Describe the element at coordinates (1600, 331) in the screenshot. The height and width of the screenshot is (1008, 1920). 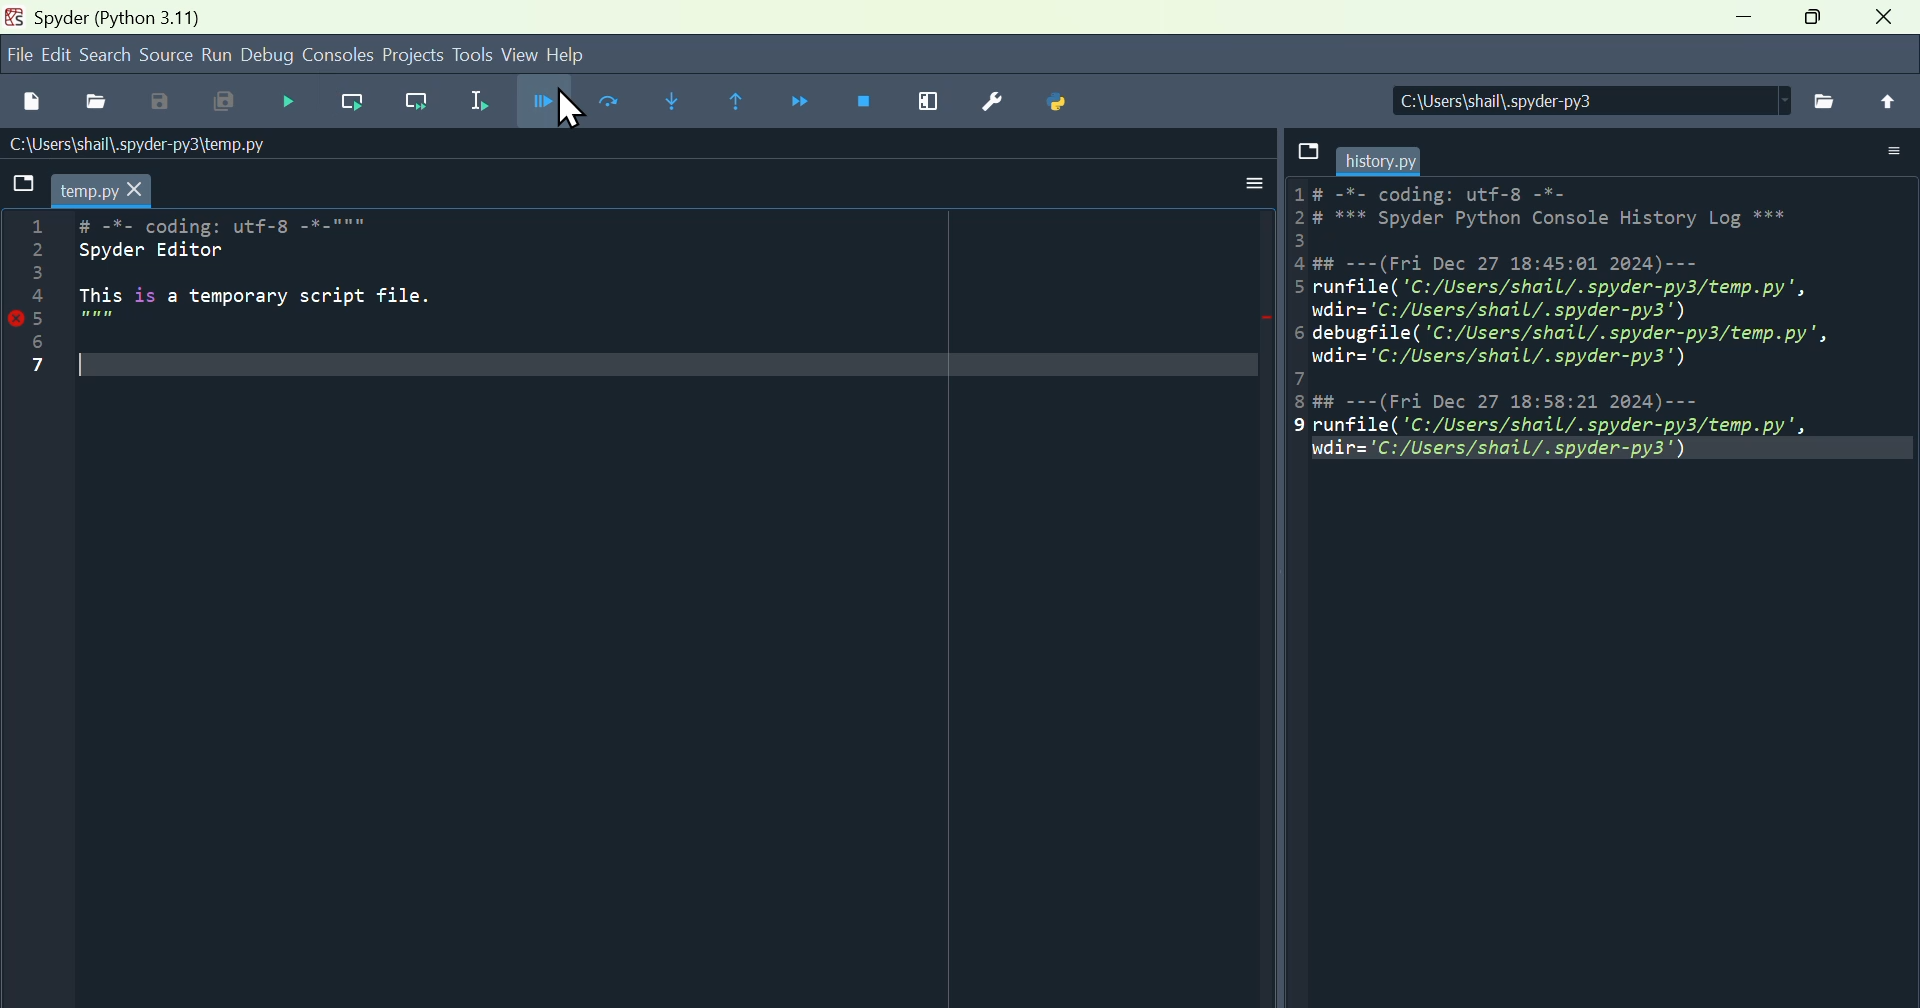
I see `History pane - 1#-*- coding: utf-8 -*- 2*** Spyder Python Console History Log*** 3 4(Fri Dec 27 18:45:01 2024)... 5 runfile("C:/Users/shail/.spyder-py3/temp.py", wdir='C:/Users/shail/.spyder-py3') 6 debugfile('C:/Users/shail/.spyder-py3/temp.py", udir='C:/Users/shail/.spyder-py3') 7 8#(Fri Dec 27 18:58:21 2024) 9 runfile("C:/Users/shail/.spyder-py3/temp.py", udir='C:/Users/shall/.spyder-py3)` at that location.